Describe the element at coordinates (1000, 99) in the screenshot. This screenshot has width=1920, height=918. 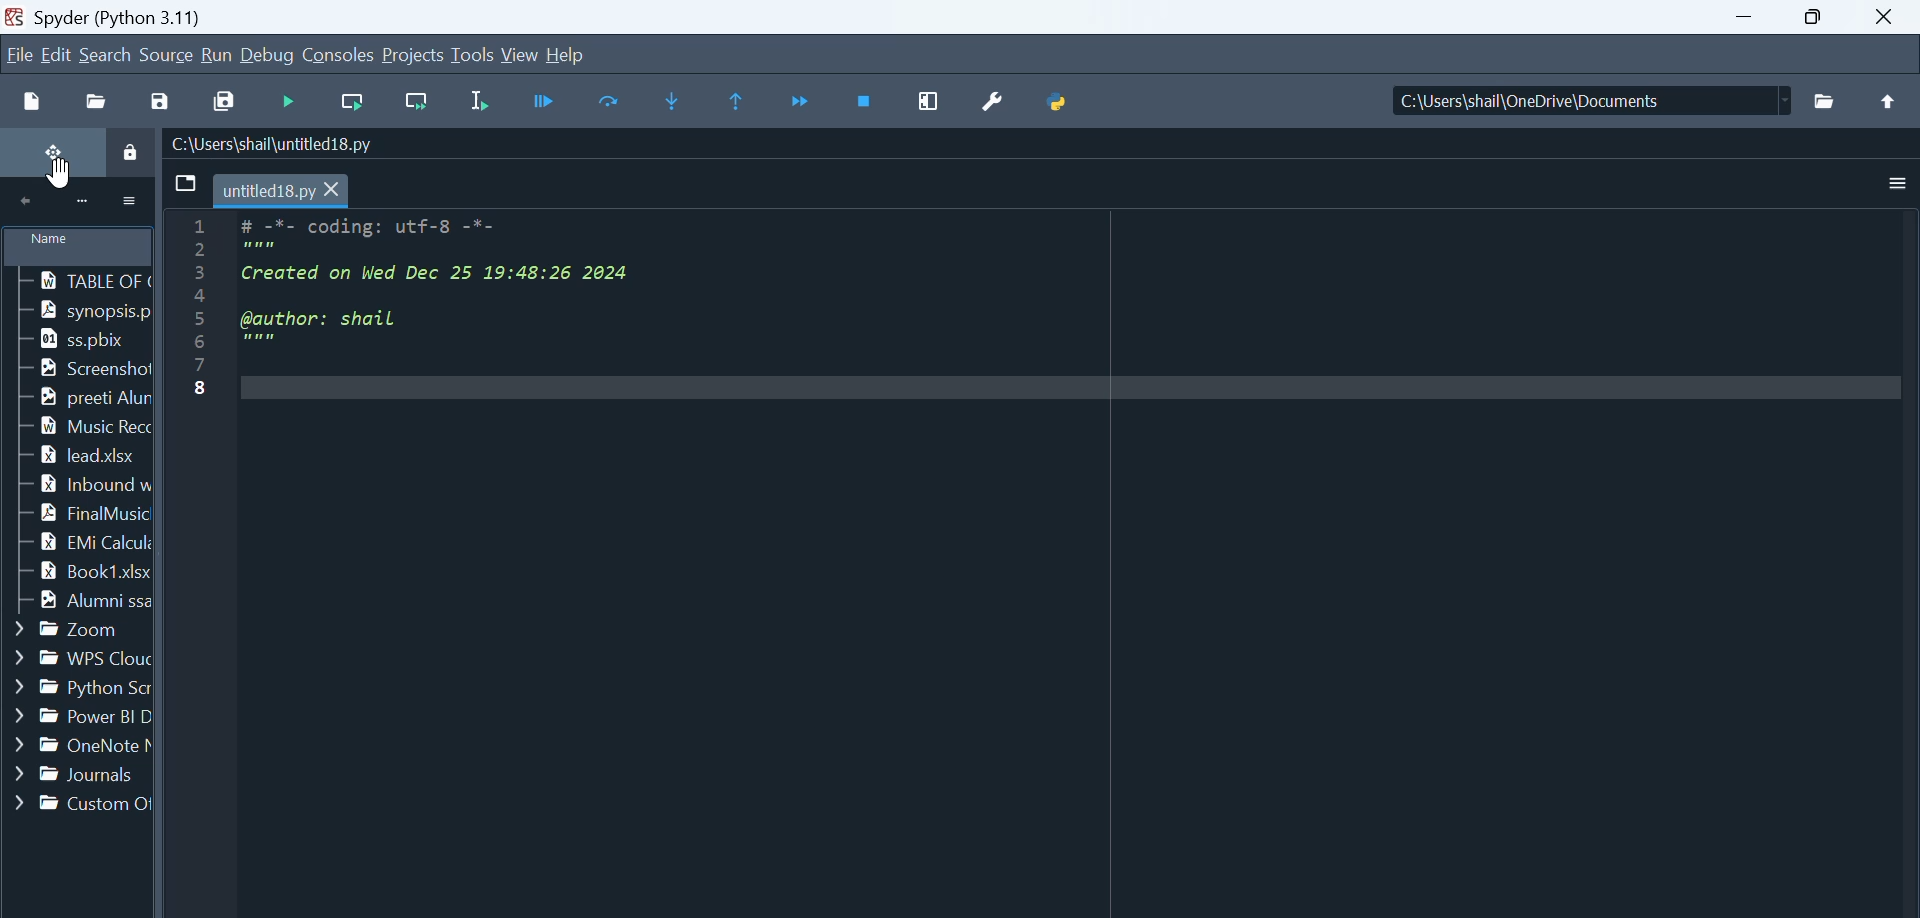
I see `Preferences` at that location.